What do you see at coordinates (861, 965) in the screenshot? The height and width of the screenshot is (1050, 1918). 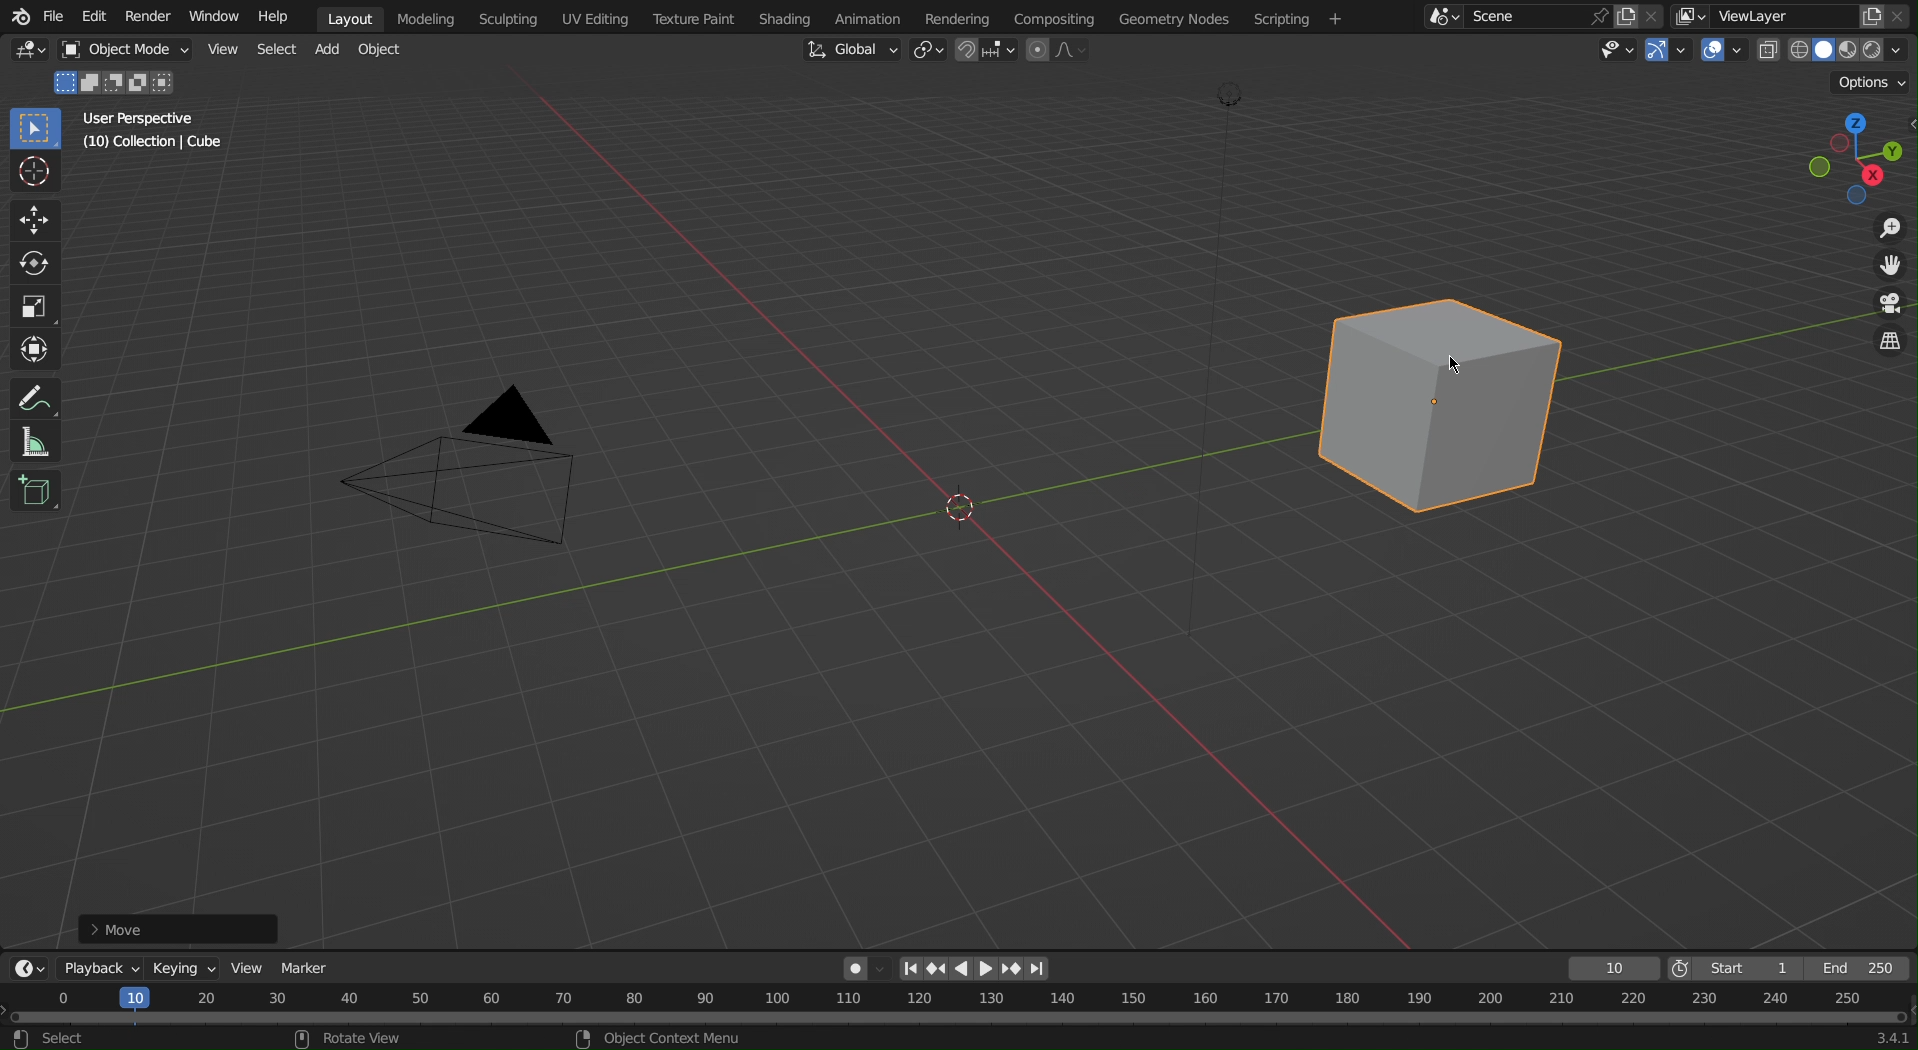 I see `Auto  Keying` at bounding box center [861, 965].